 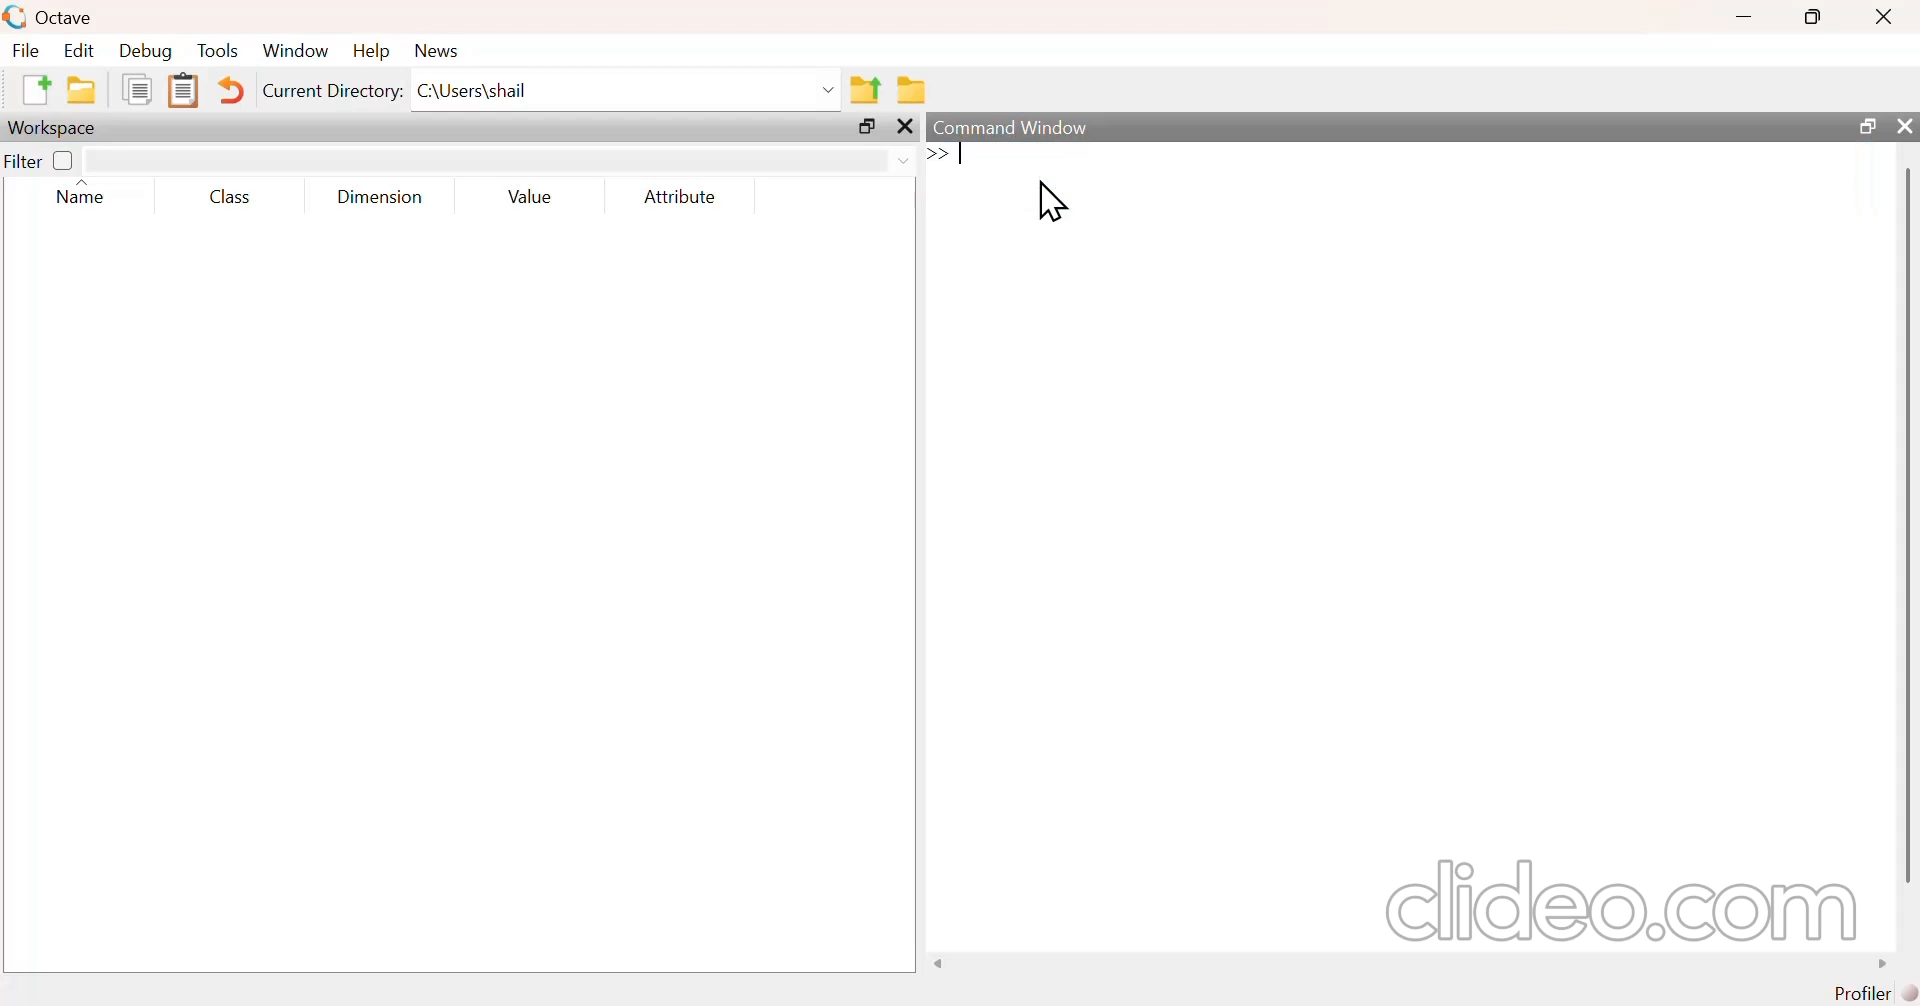 What do you see at coordinates (84, 50) in the screenshot?
I see `edit` at bounding box center [84, 50].